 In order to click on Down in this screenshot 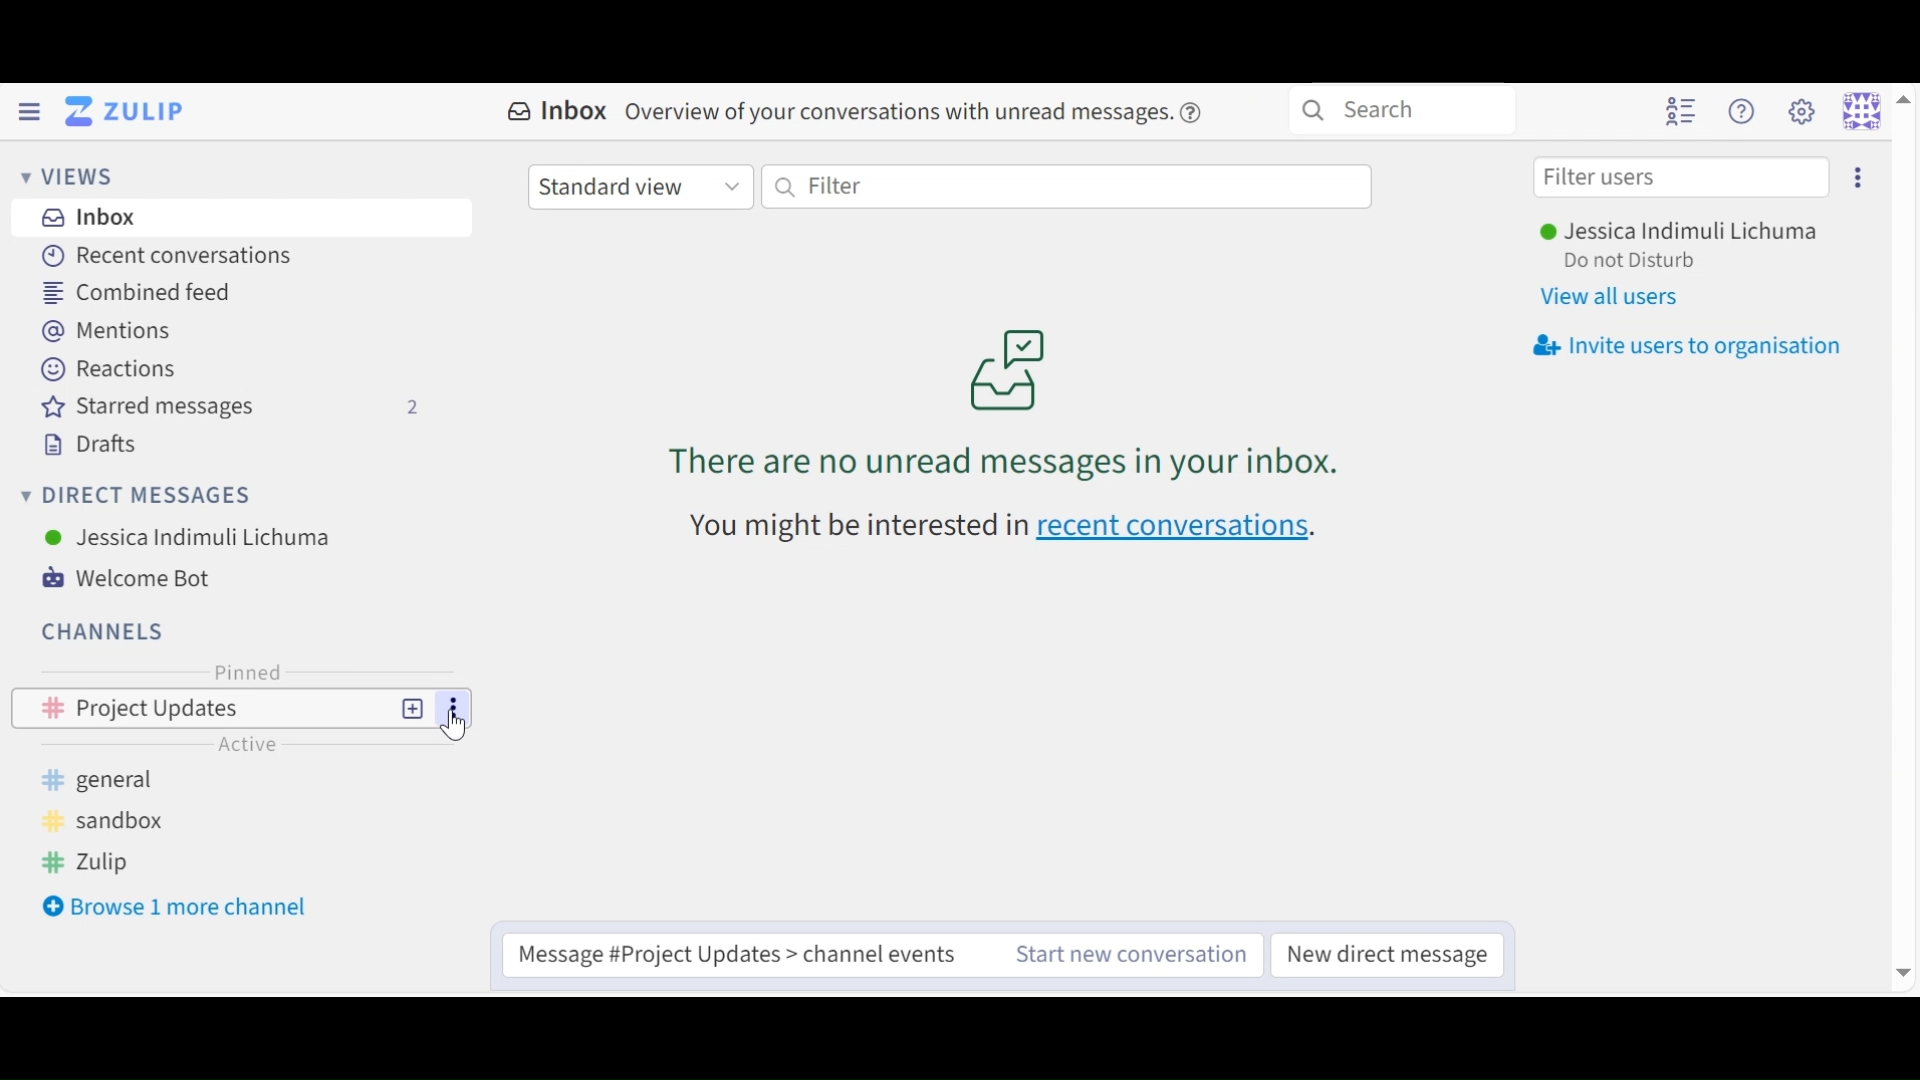, I will do `click(1904, 968)`.